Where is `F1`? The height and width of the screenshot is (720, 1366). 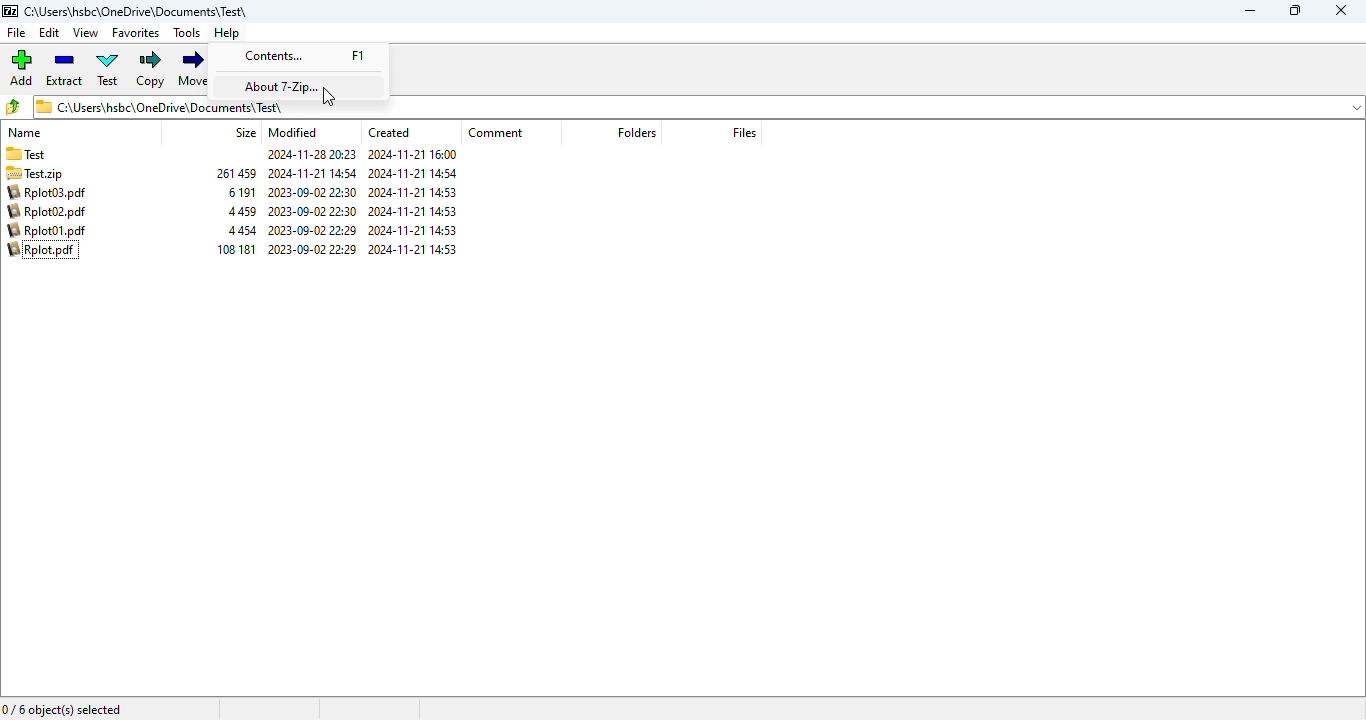 F1 is located at coordinates (368, 55).